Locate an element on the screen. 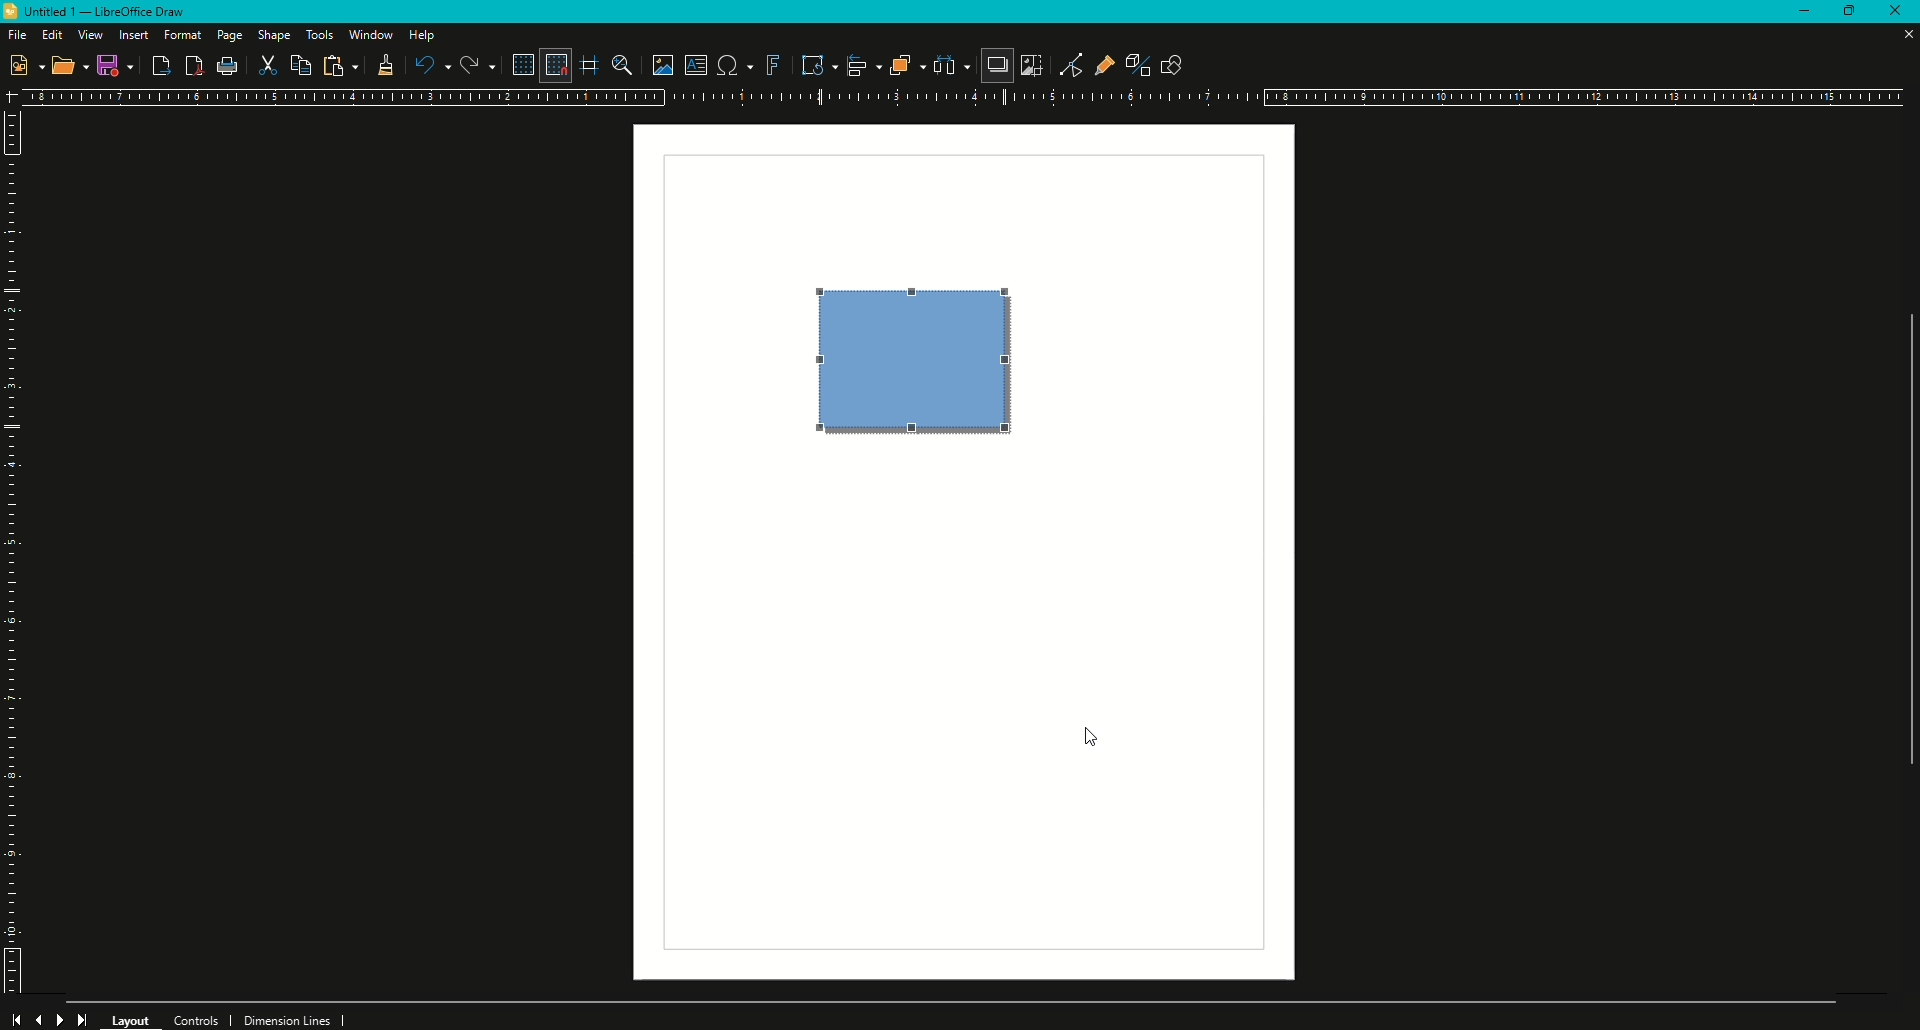 This screenshot has width=1920, height=1030. Layout is located at coordinates (132, 1018).